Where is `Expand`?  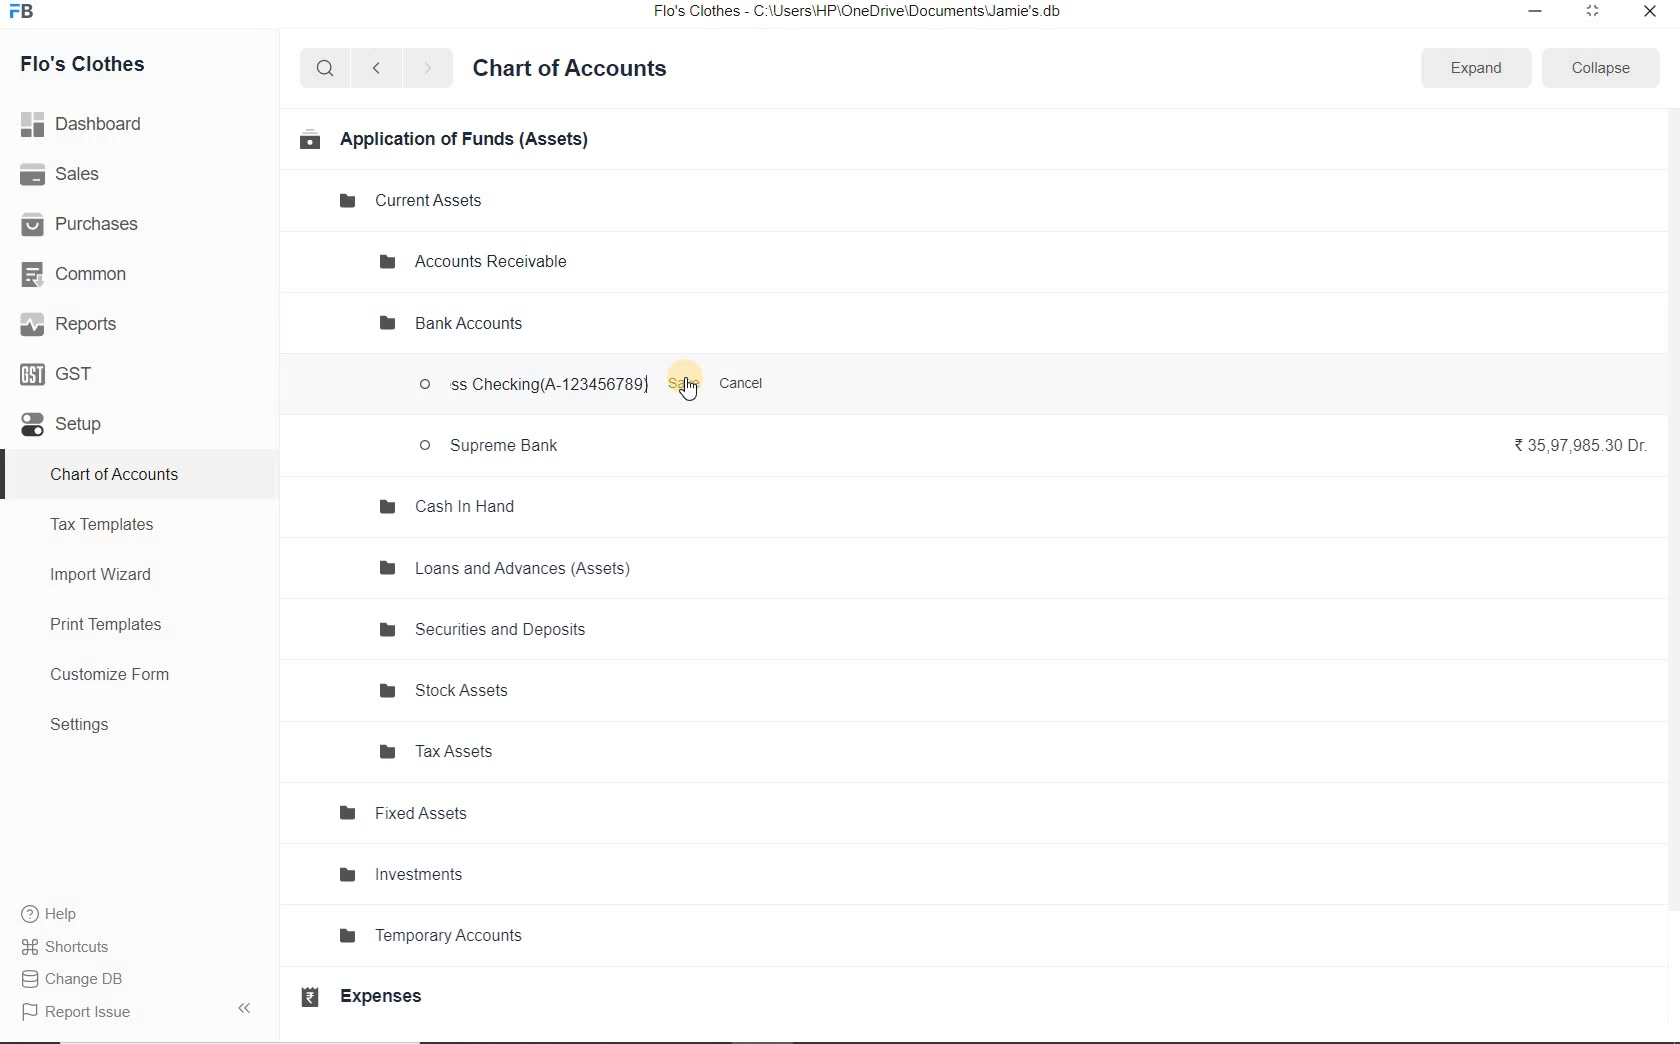 Expand is located at coordinates (1477, 67).